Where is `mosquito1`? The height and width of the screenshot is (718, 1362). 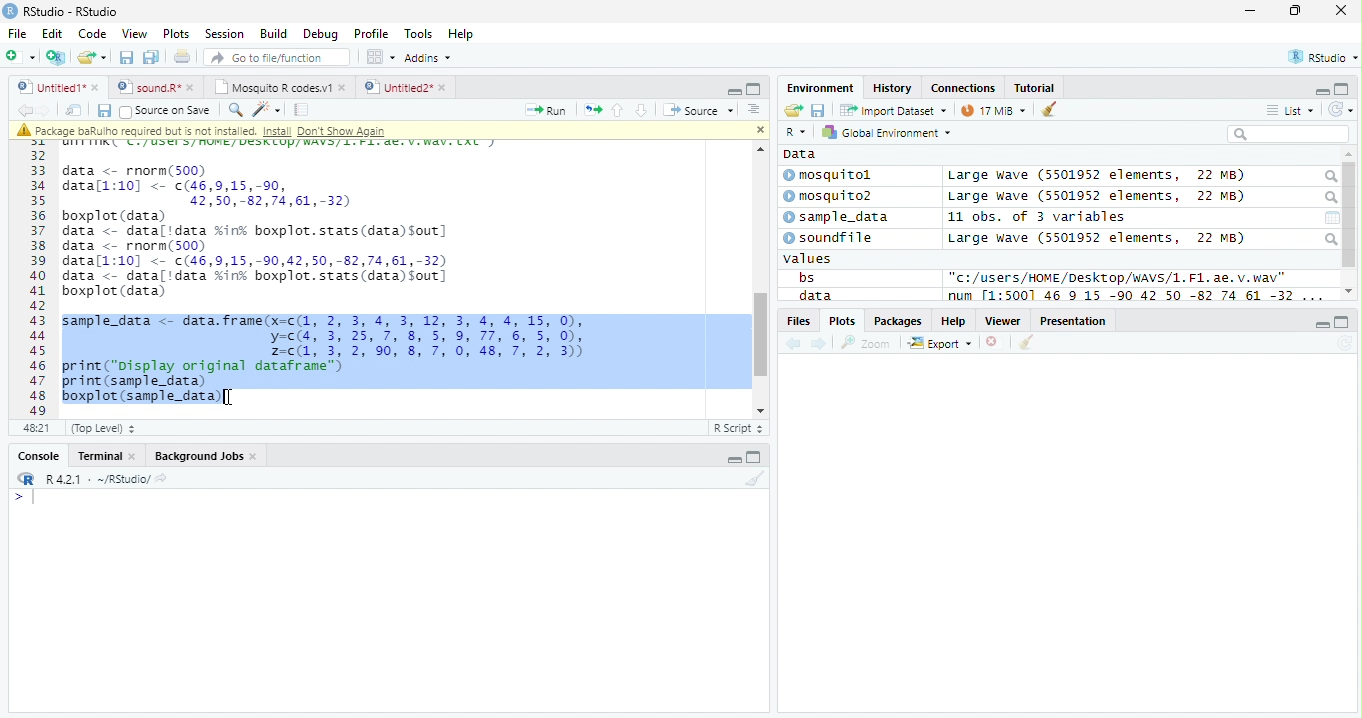
mosquito1 is located at coordinates (831, 176).